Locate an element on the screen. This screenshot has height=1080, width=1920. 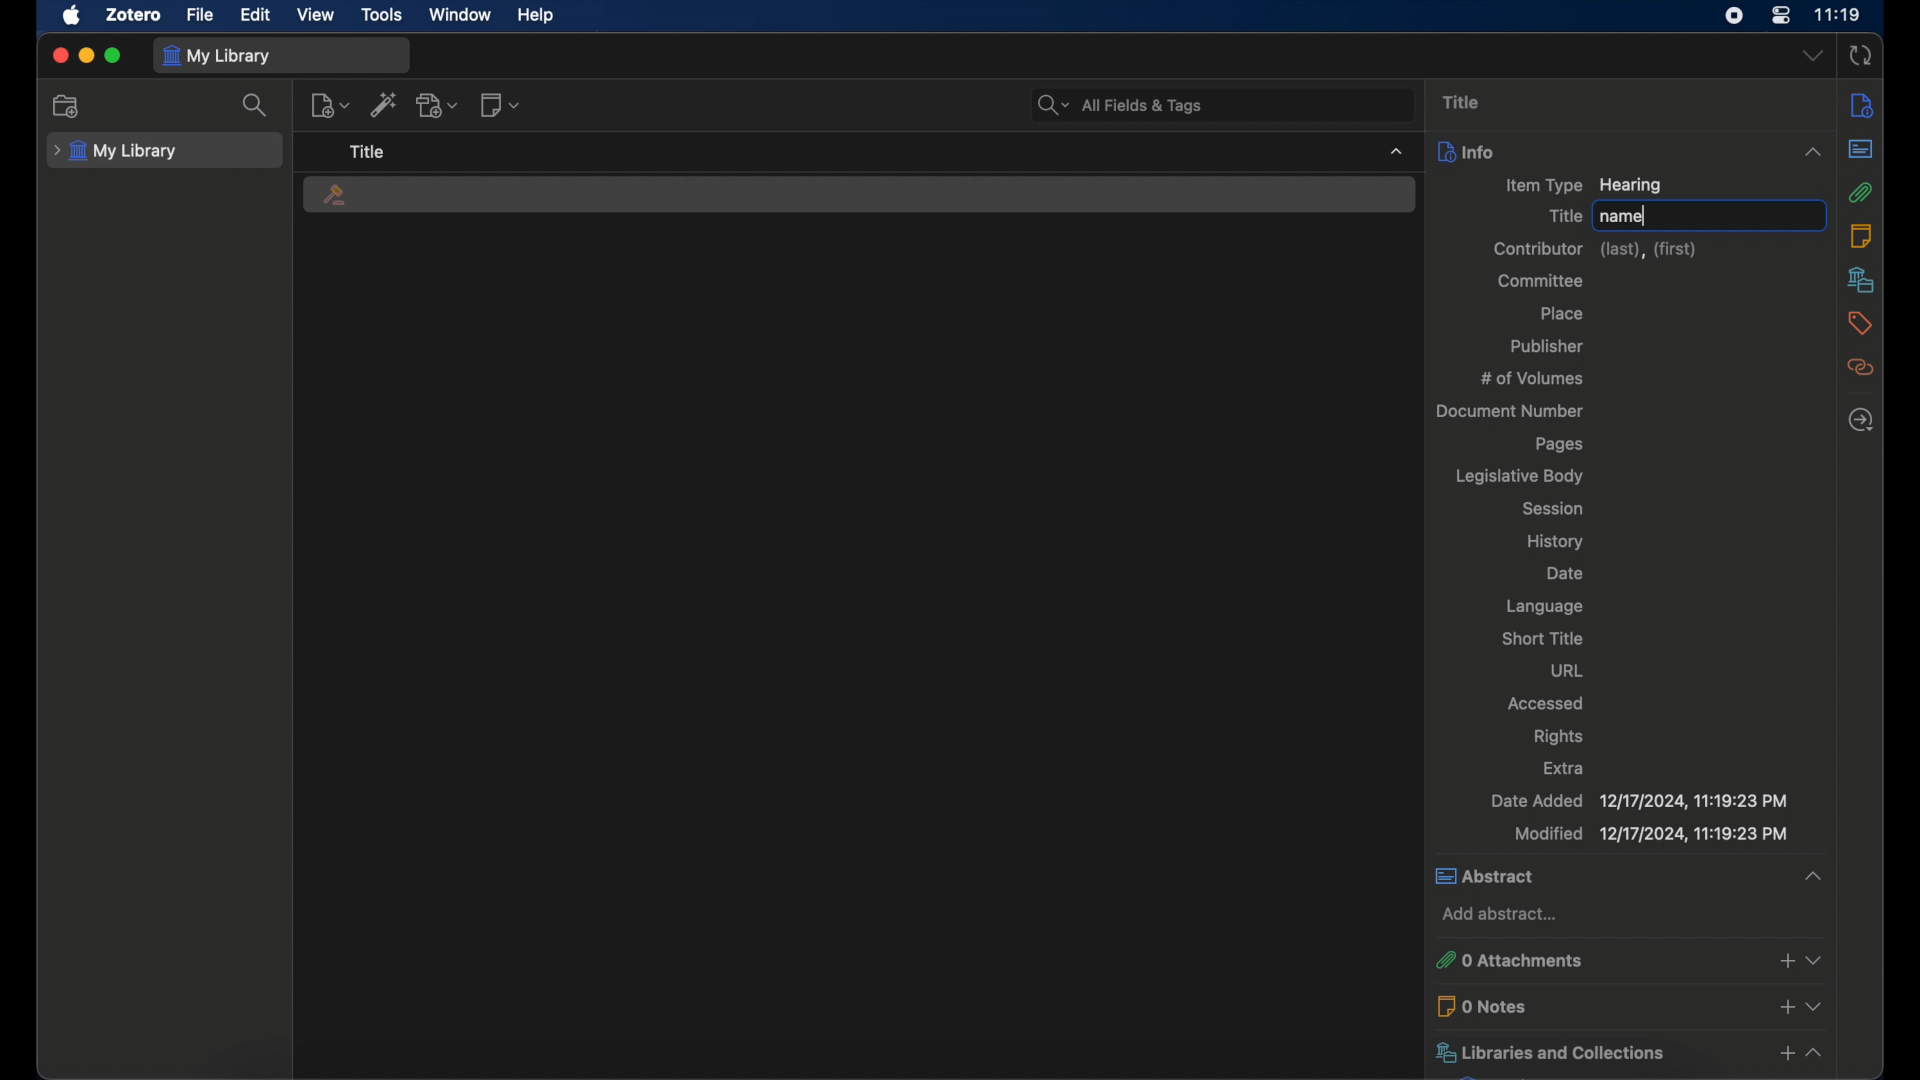
file is located at coordinates (200, 16).